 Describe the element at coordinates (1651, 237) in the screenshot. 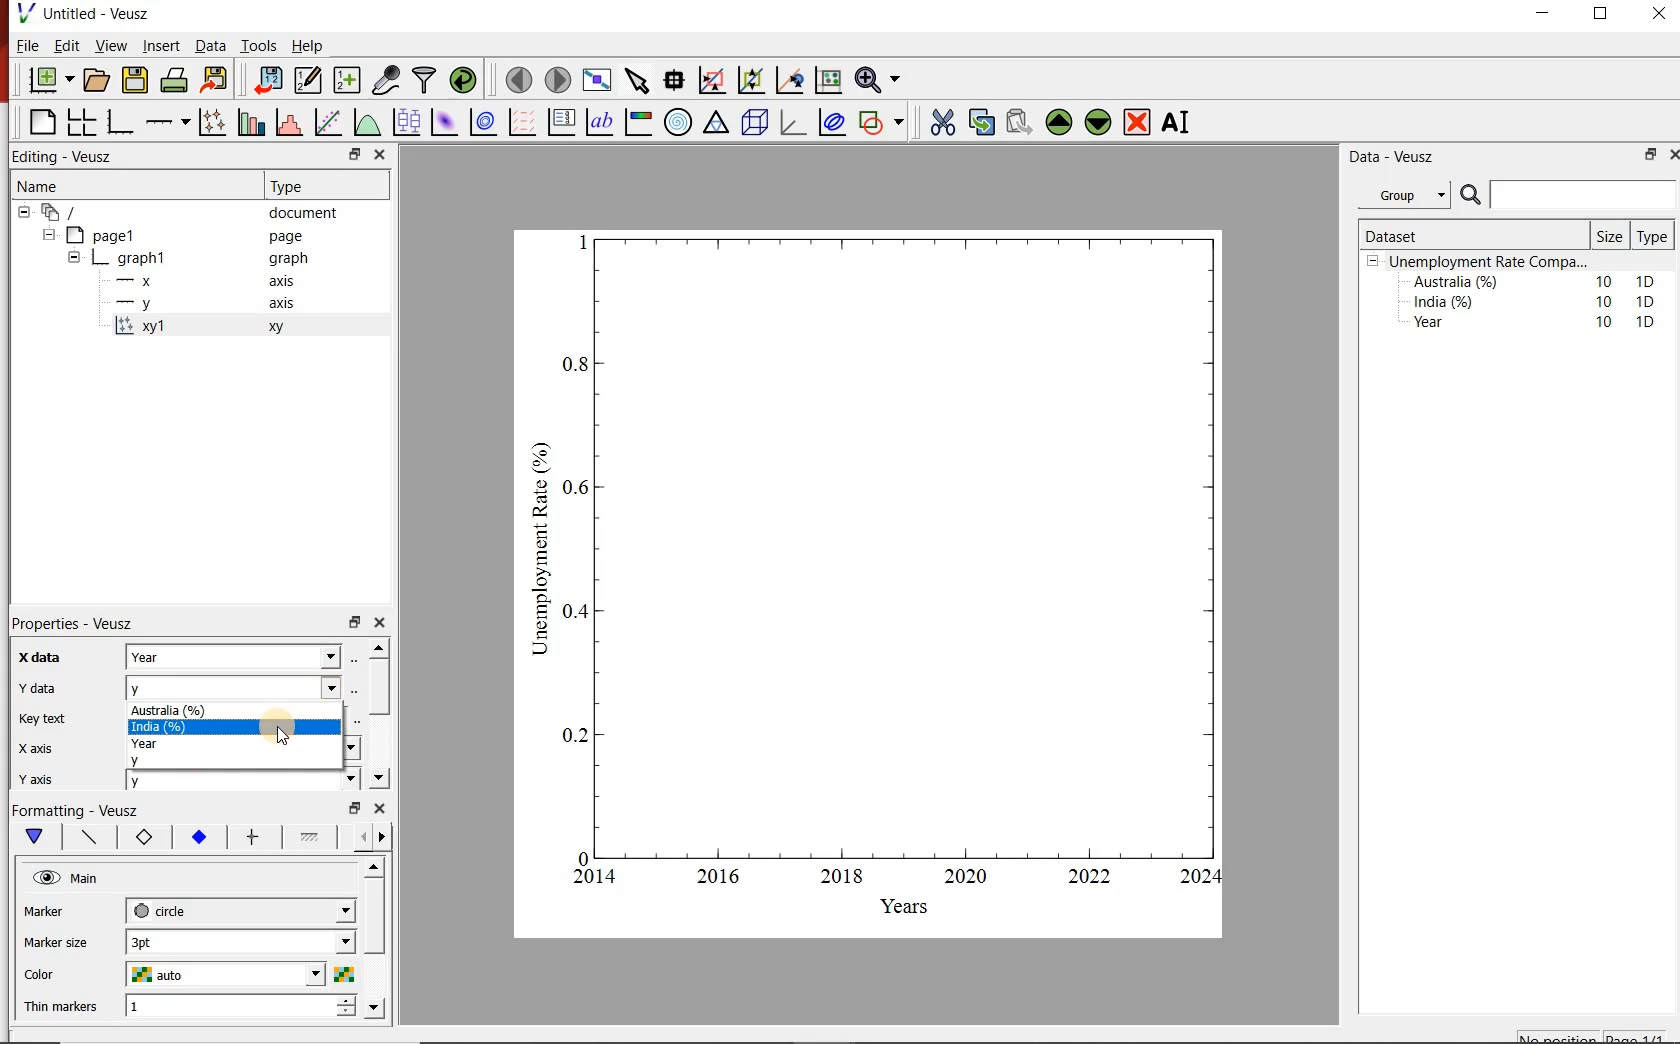

I see `Type` at that location.